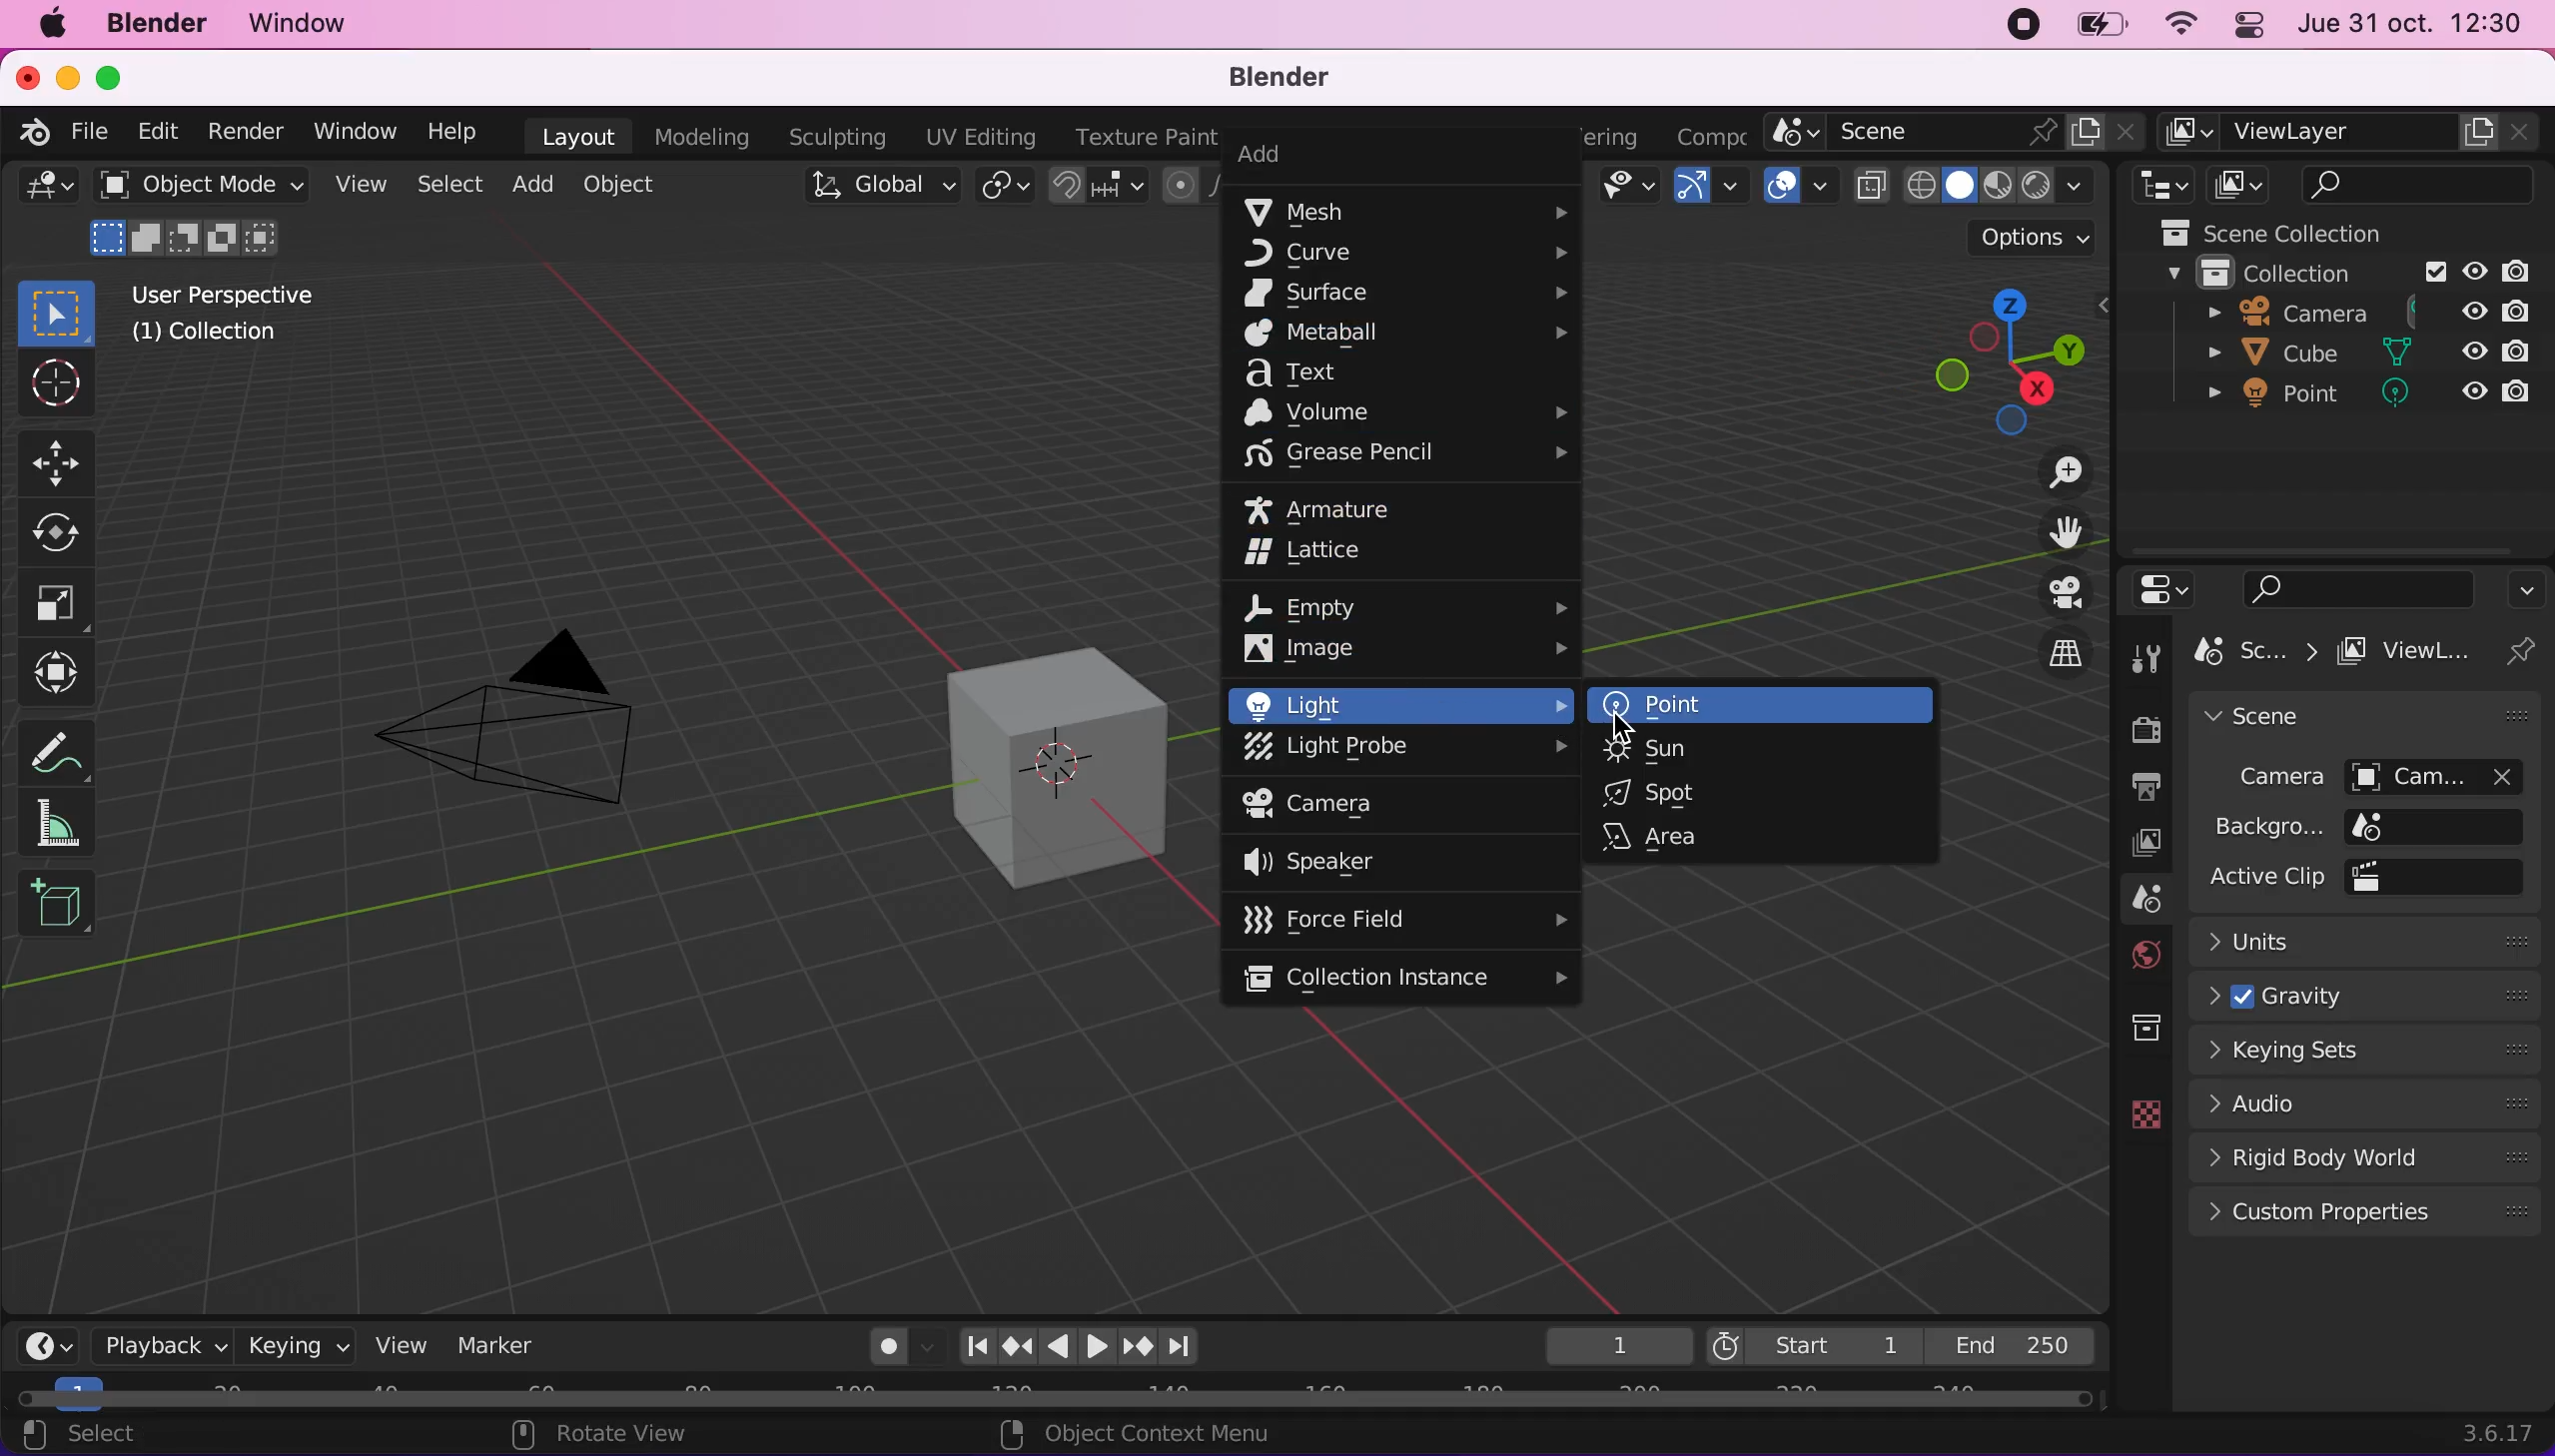 The width and height of the screenshot is (2555, 1456). Describe the element at coordinates (447, 184) in the screenshot. I see `select` at that location.